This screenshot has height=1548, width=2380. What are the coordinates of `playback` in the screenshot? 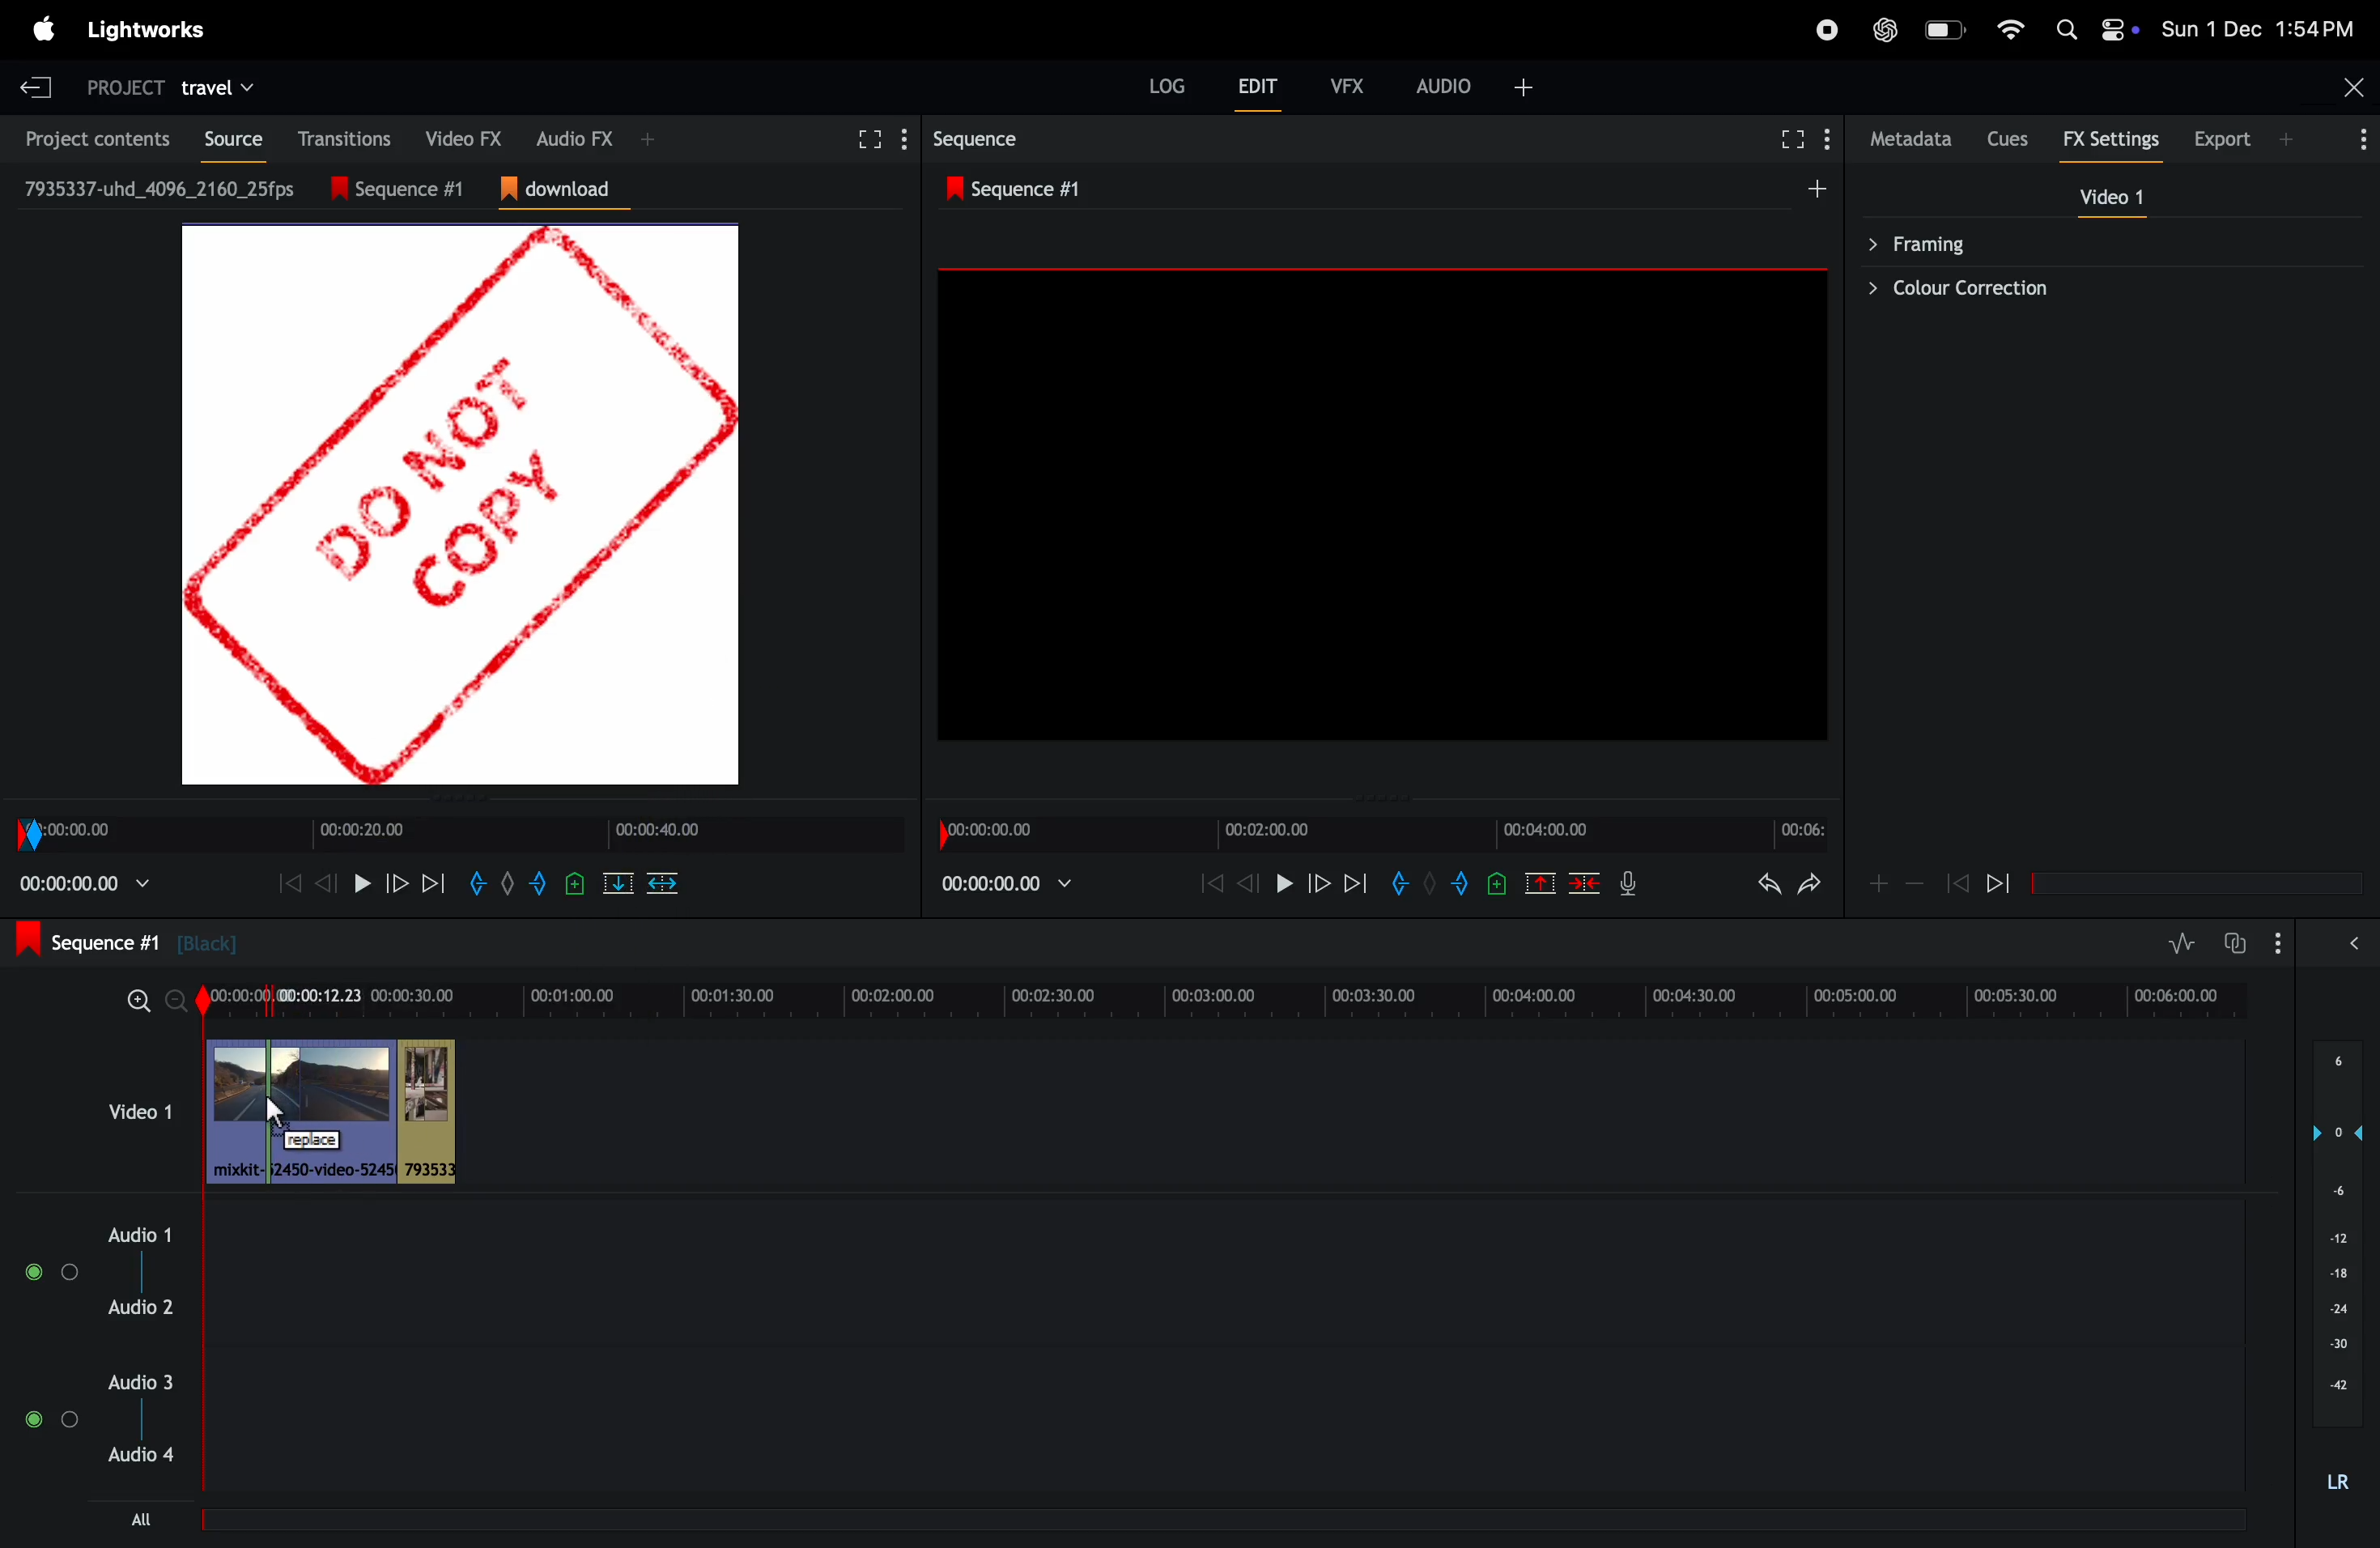 It's located at (85, 883).